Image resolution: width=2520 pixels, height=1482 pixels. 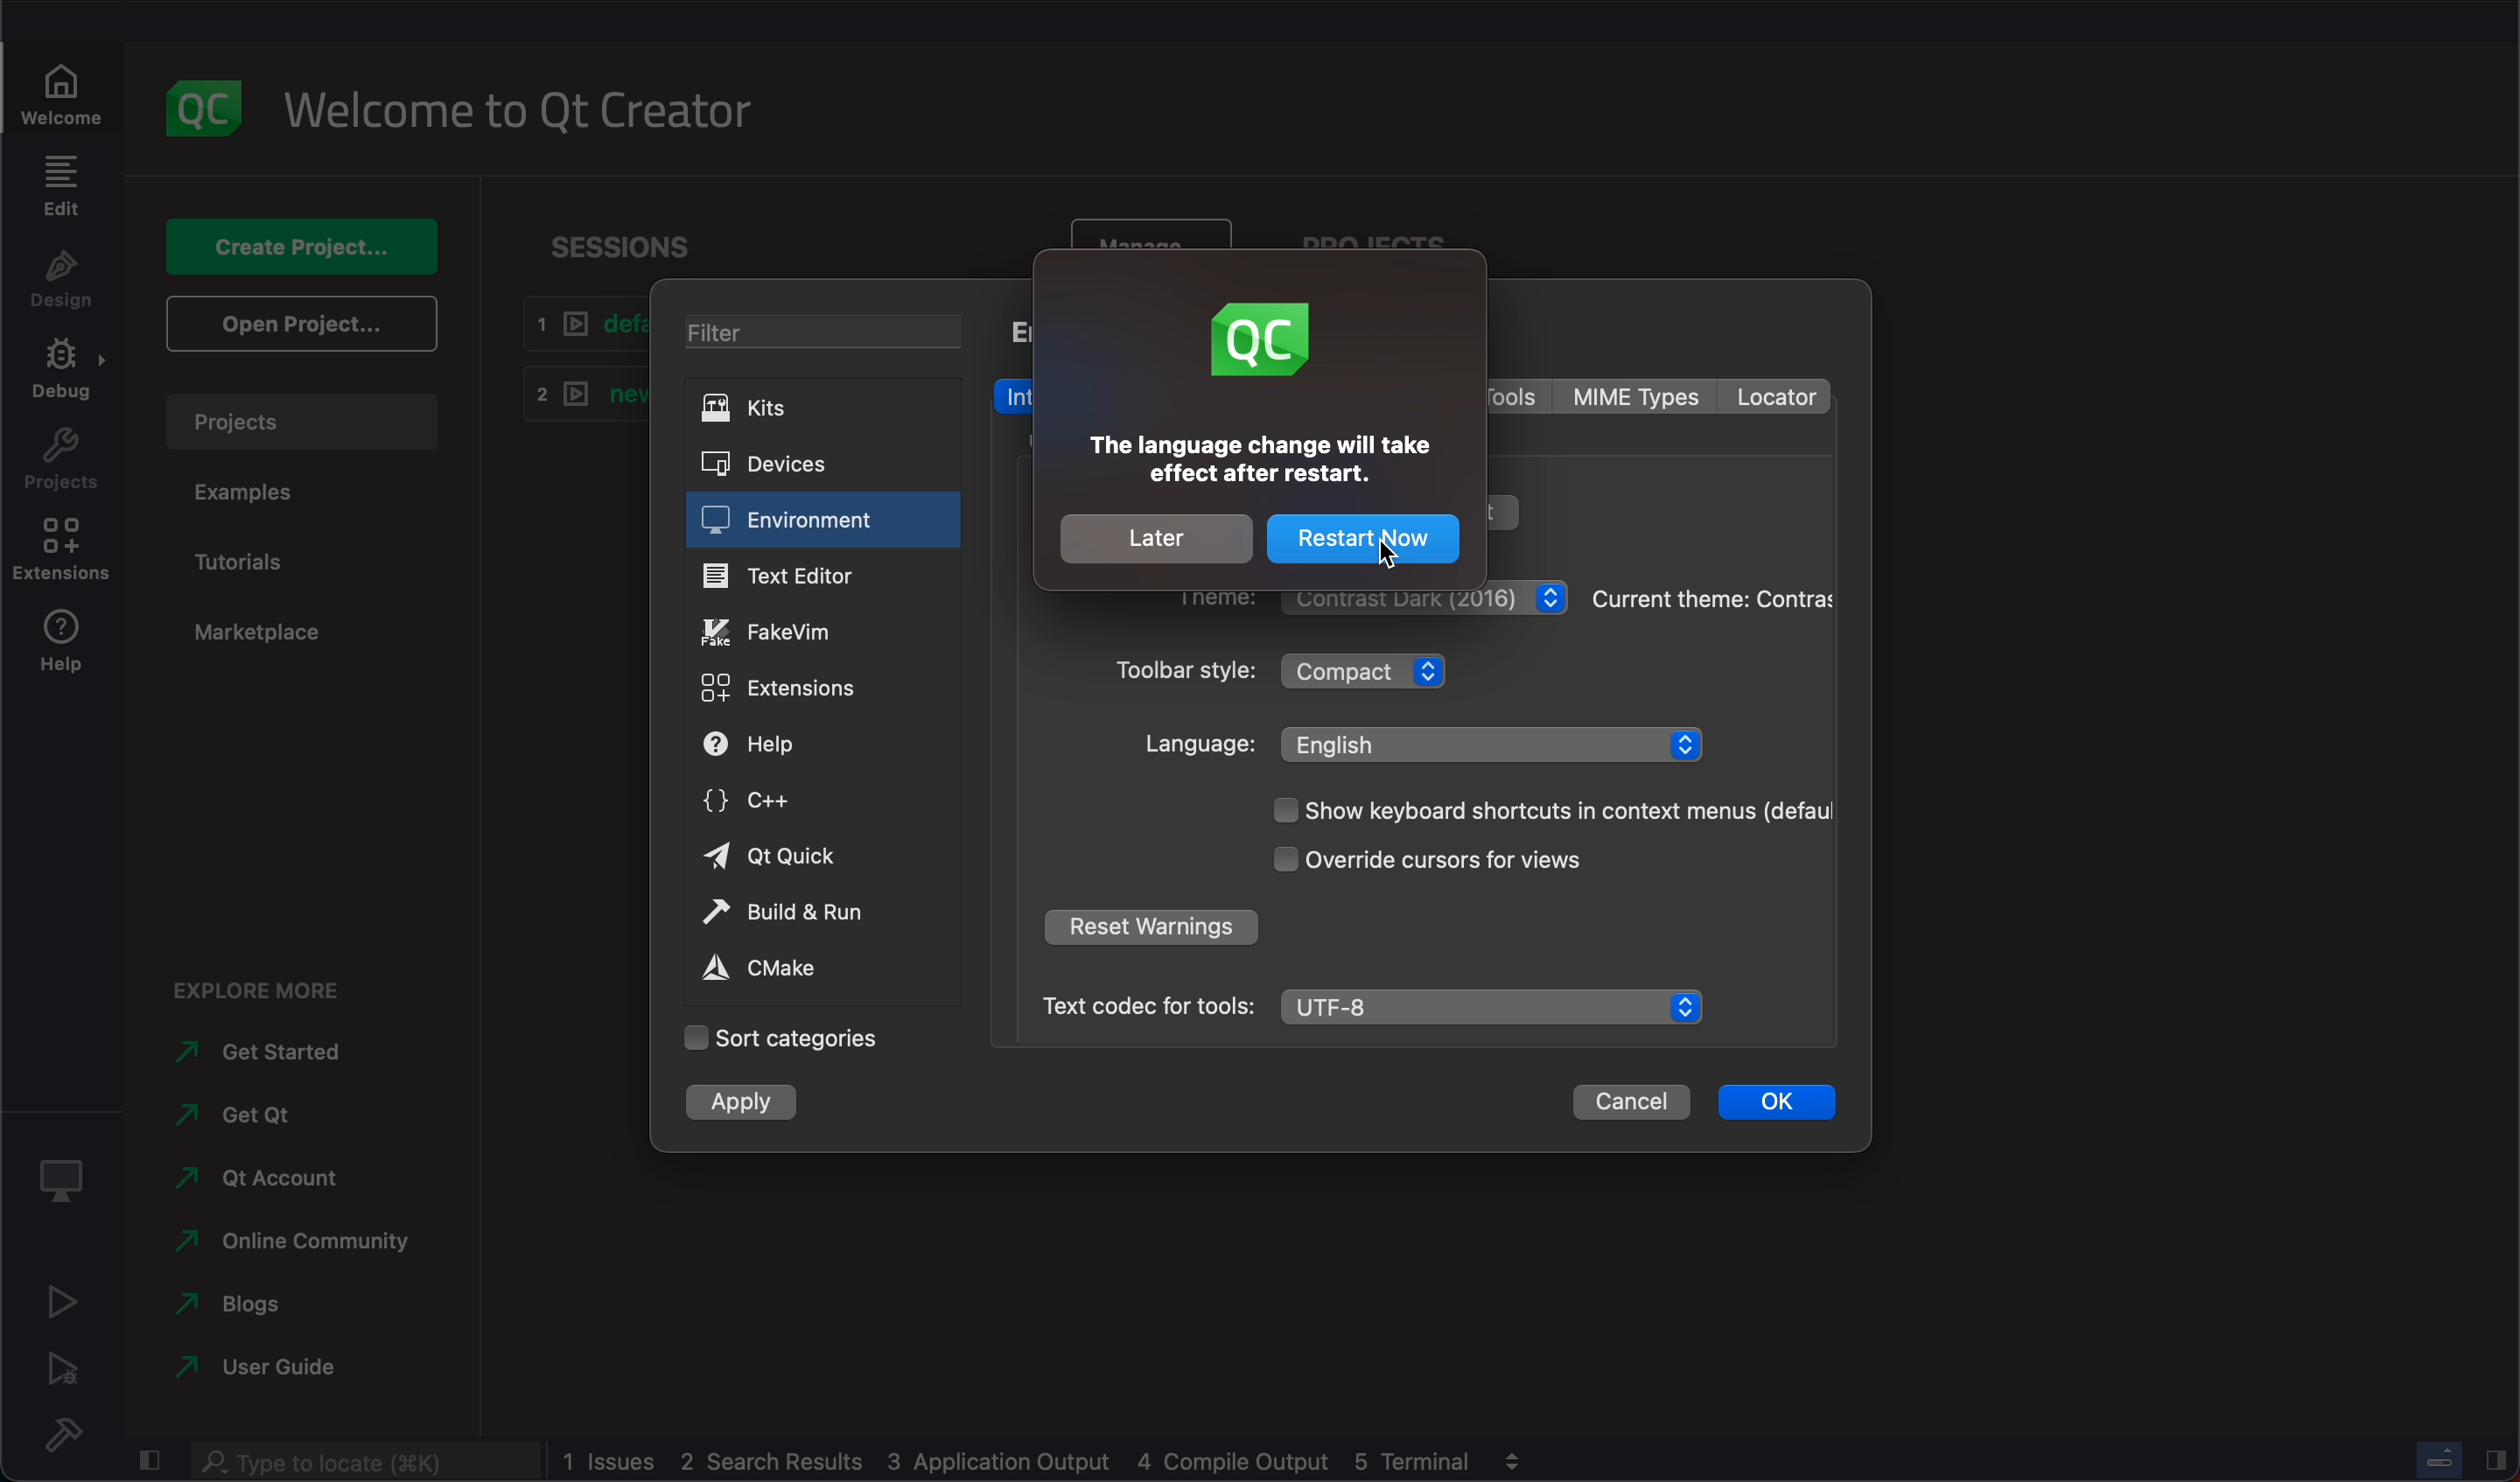 What do you see at coordinates (1426, 862) in the screenshot?
I see `cursor` at bounding box center [1426, 862].